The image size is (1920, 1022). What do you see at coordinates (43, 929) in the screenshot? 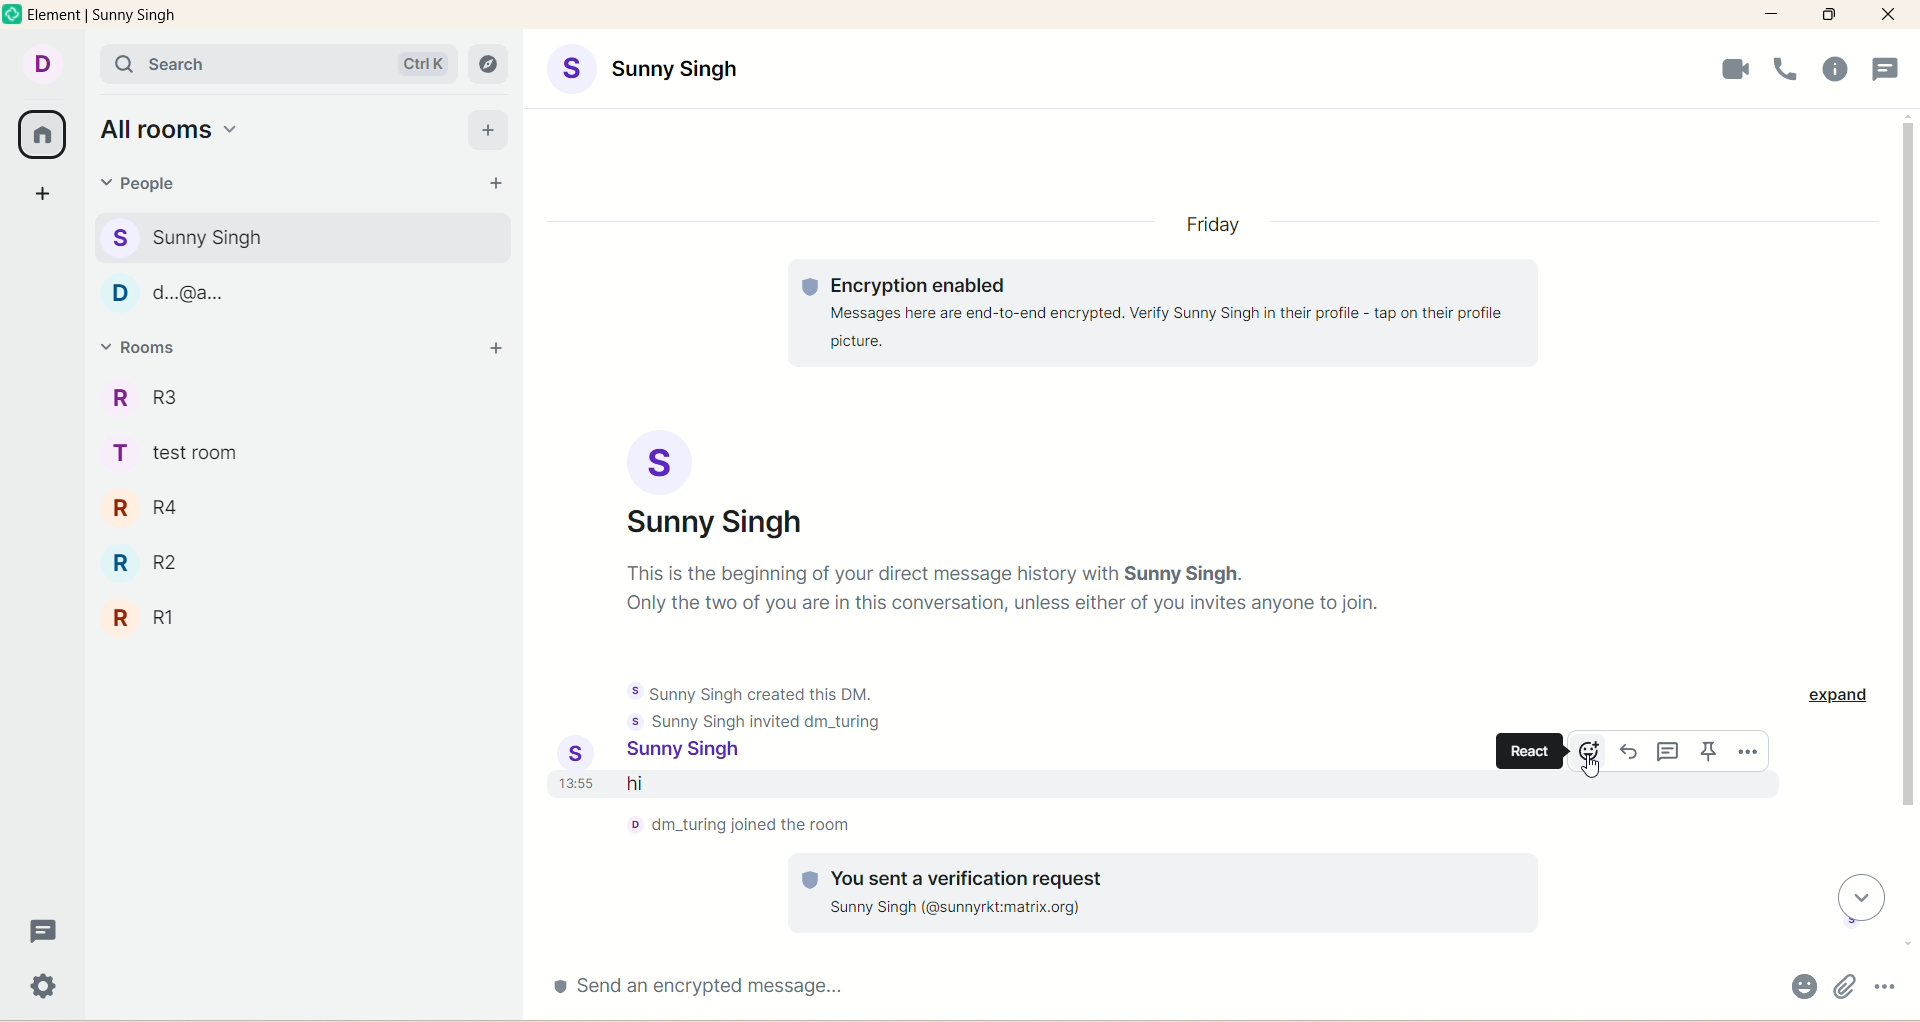
I see `threads` at bounding box center [43, 929].